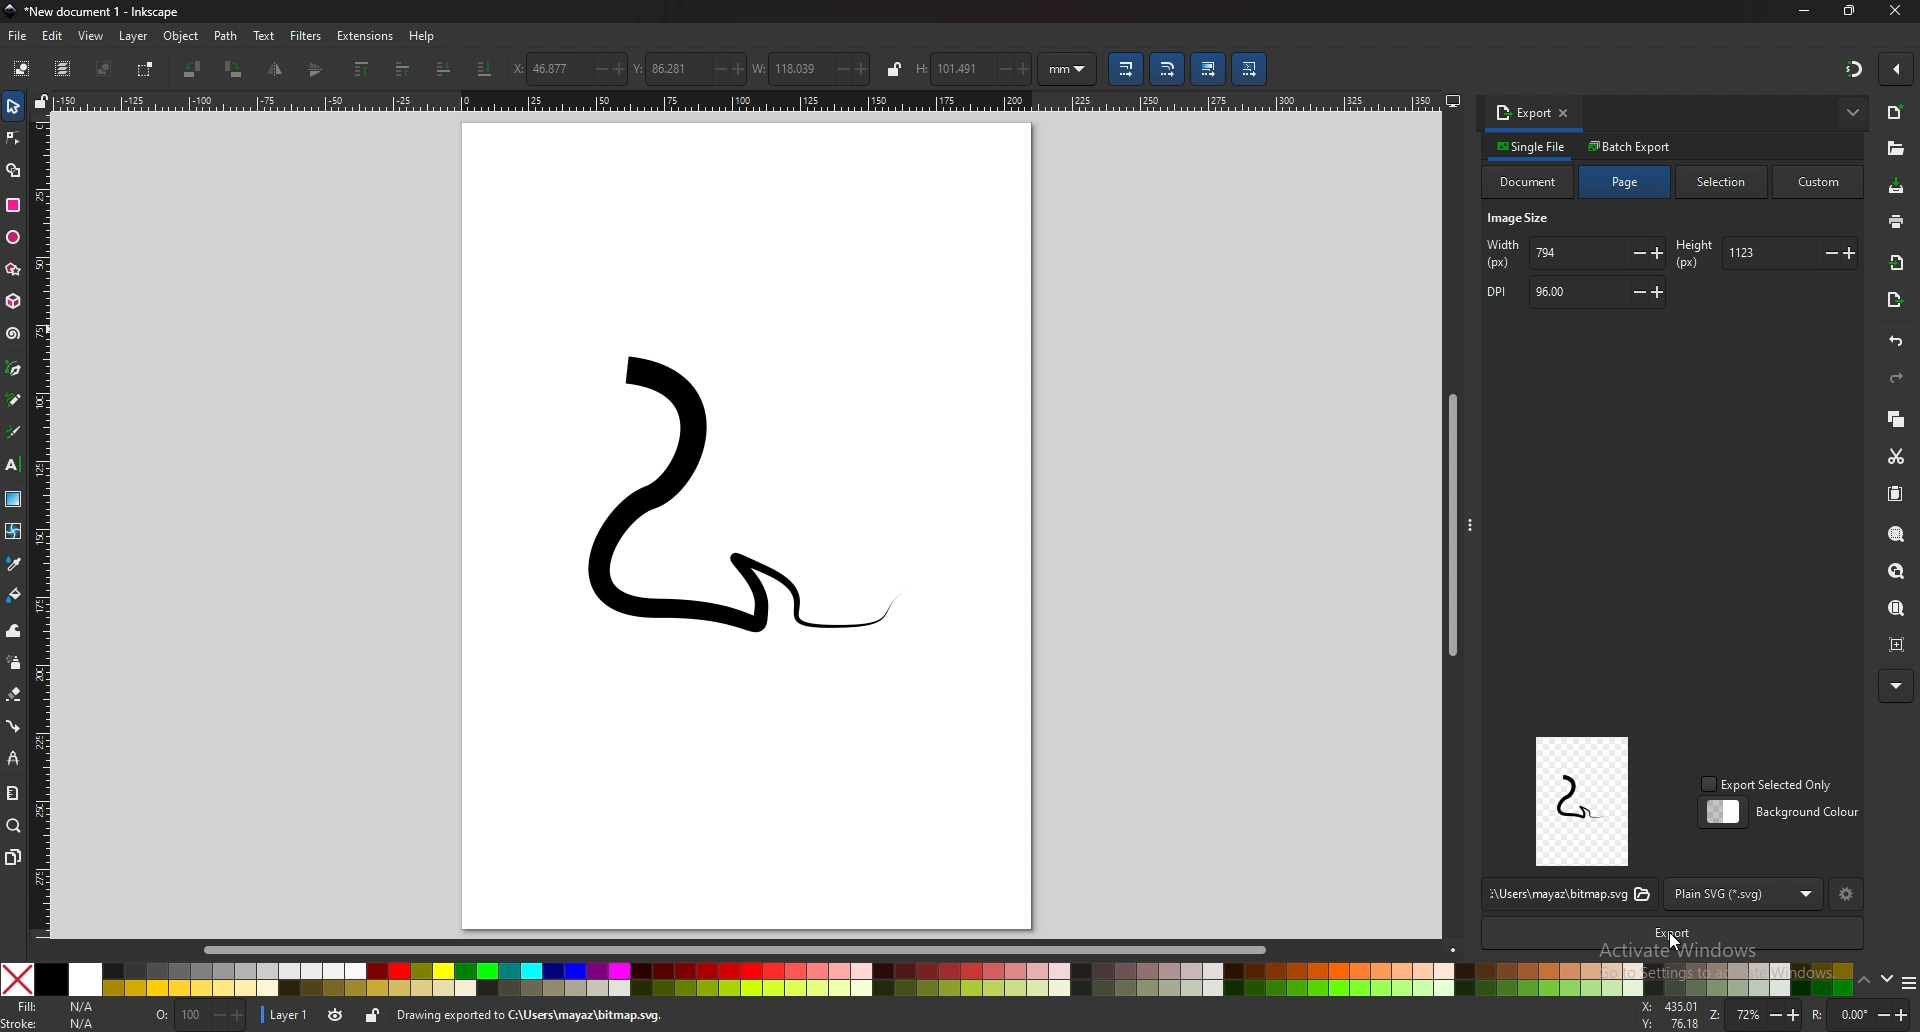  Describe the element at coordinates (1565, 112) in the screenshot. I see `close tab` at that location.